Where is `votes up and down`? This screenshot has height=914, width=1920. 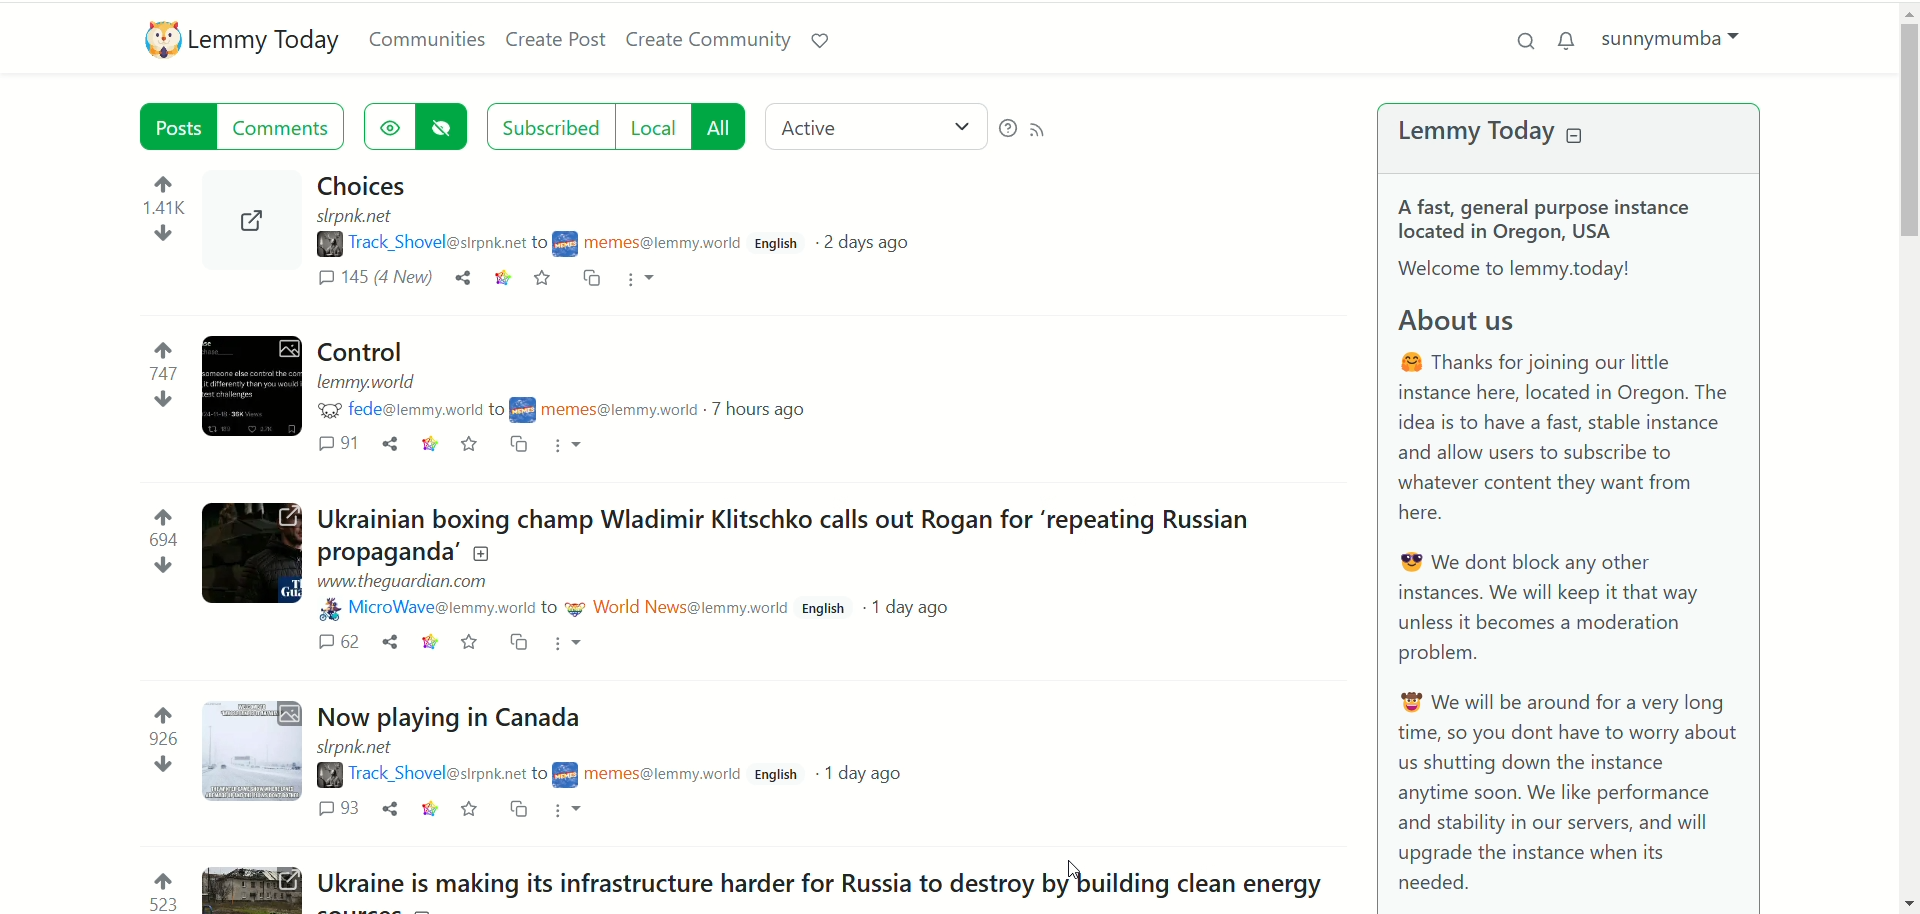 votes up and down is located at coordinates (164, 211).